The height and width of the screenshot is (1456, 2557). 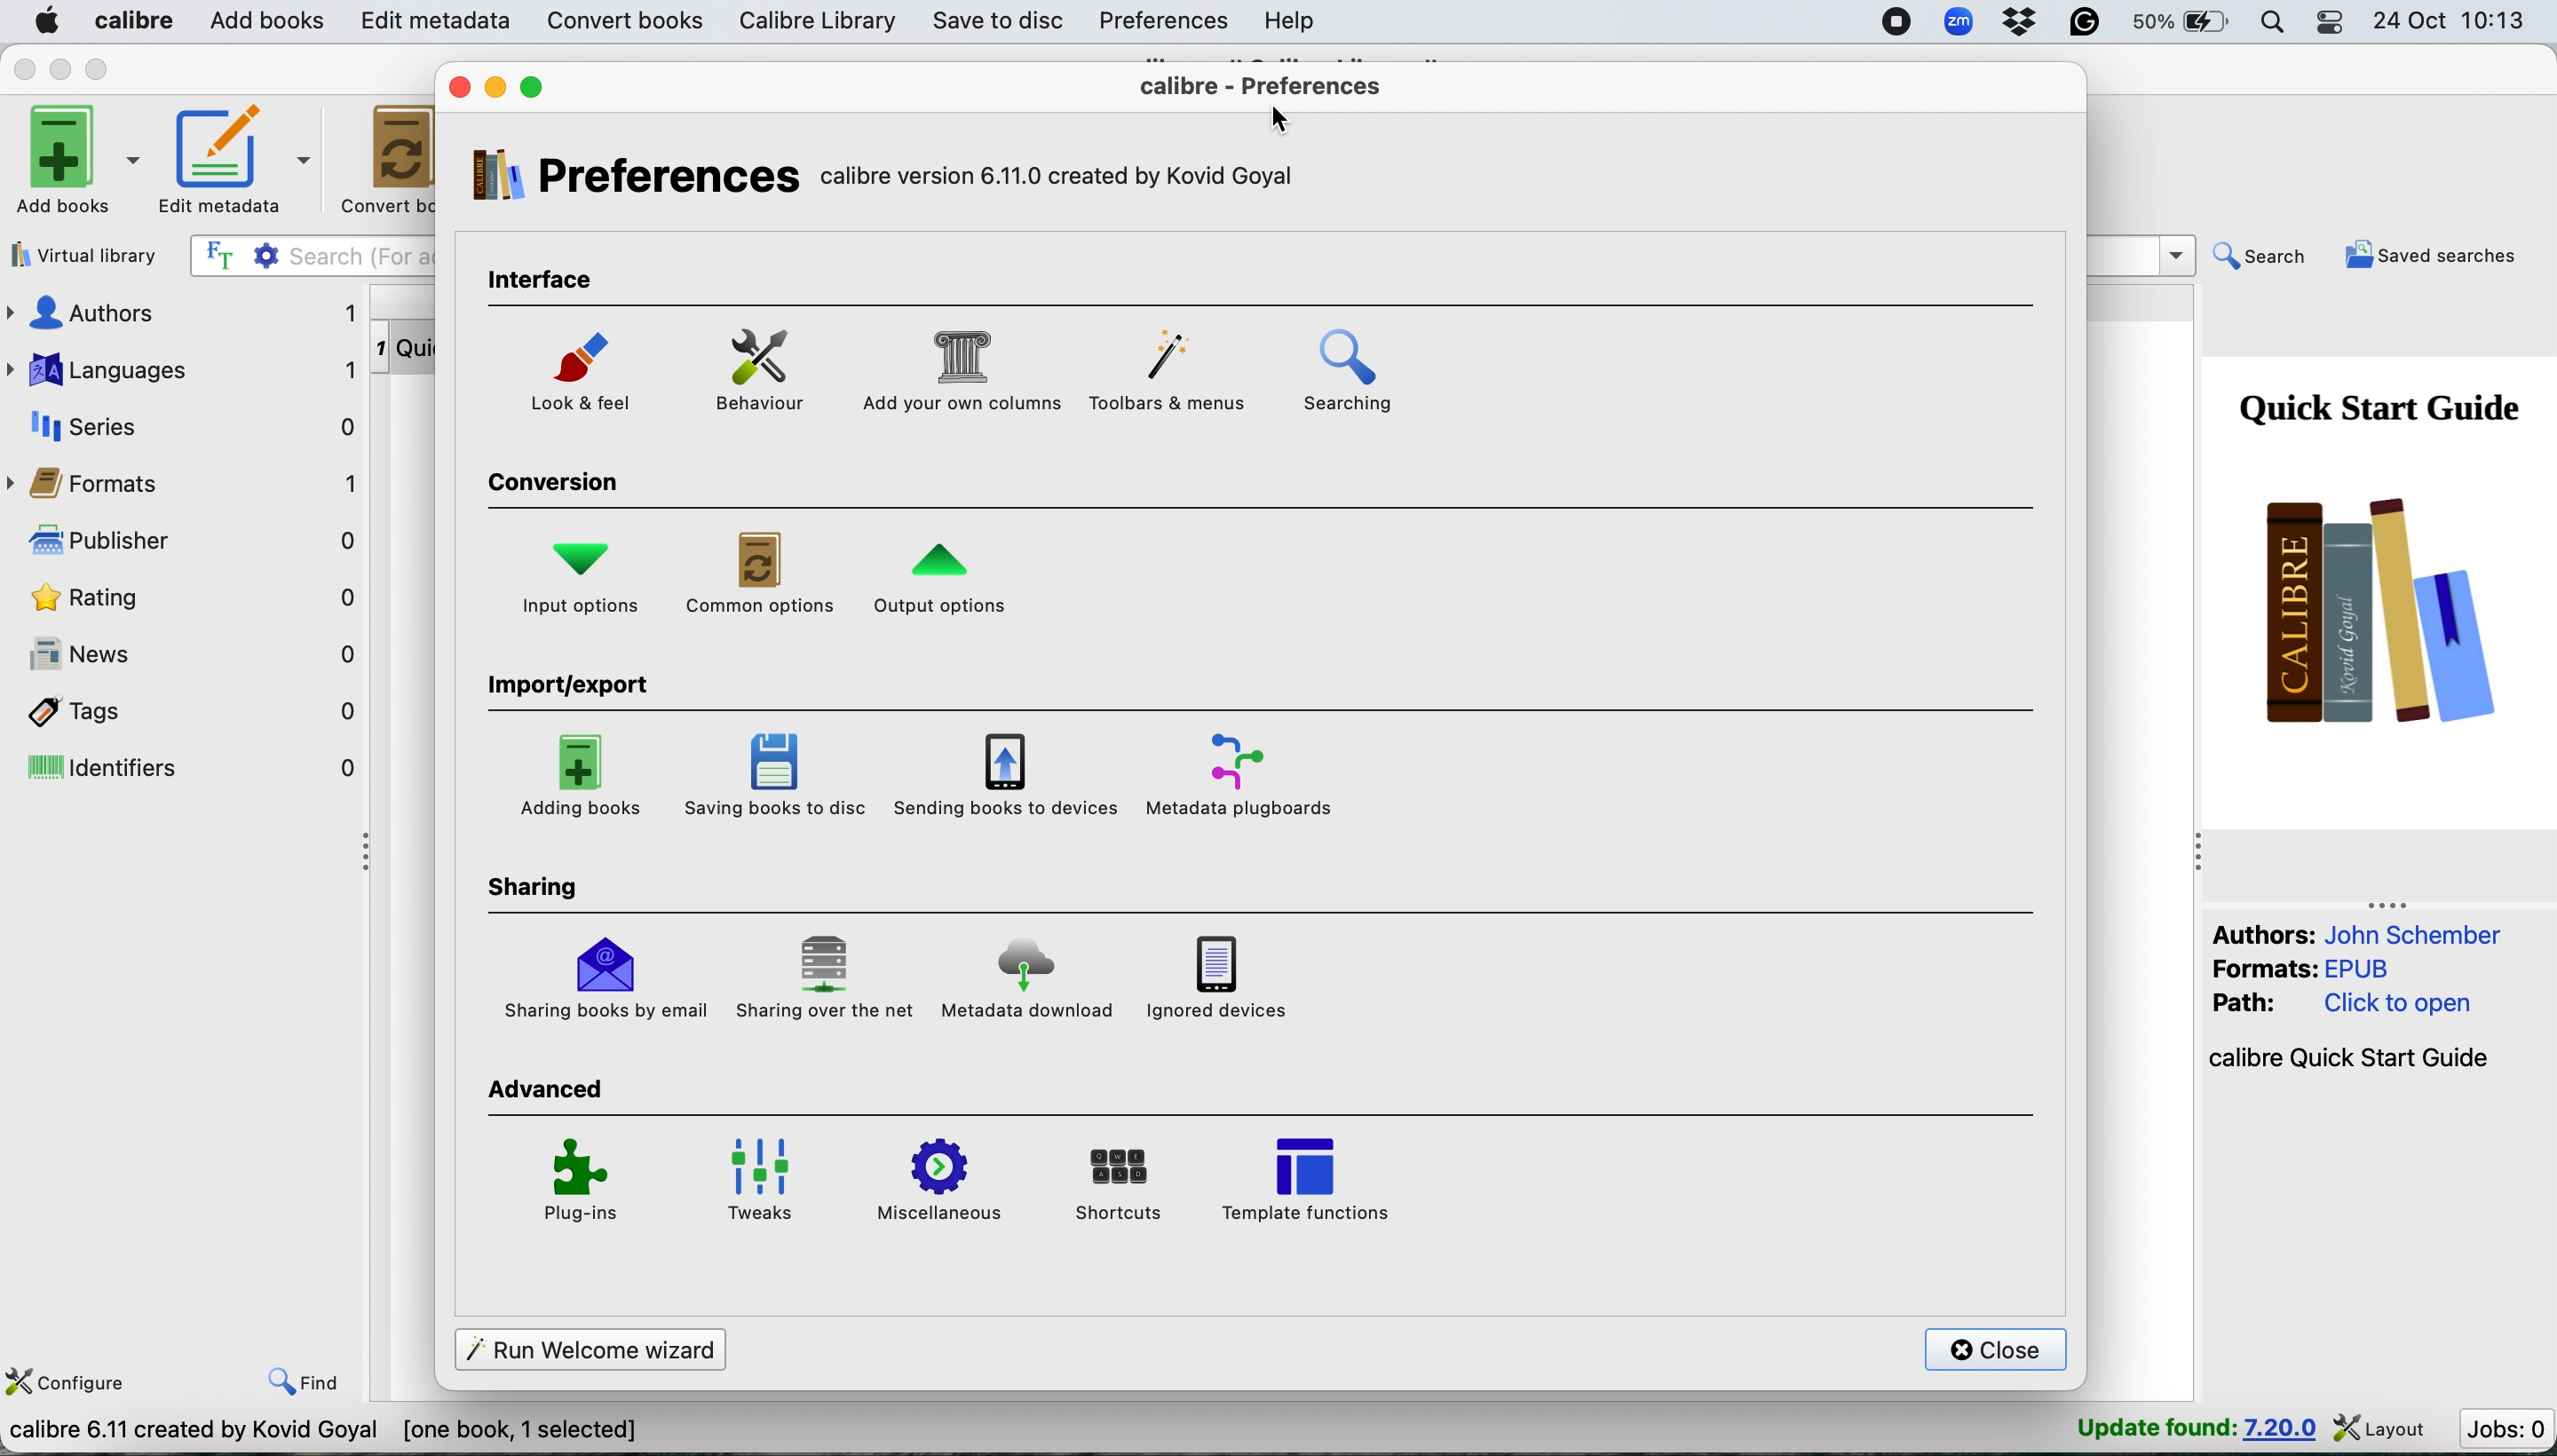 What do you see at coordinates (1257, 85) in the screenshot?
I see `calibre preferences` at bounding box center [1257, 85].